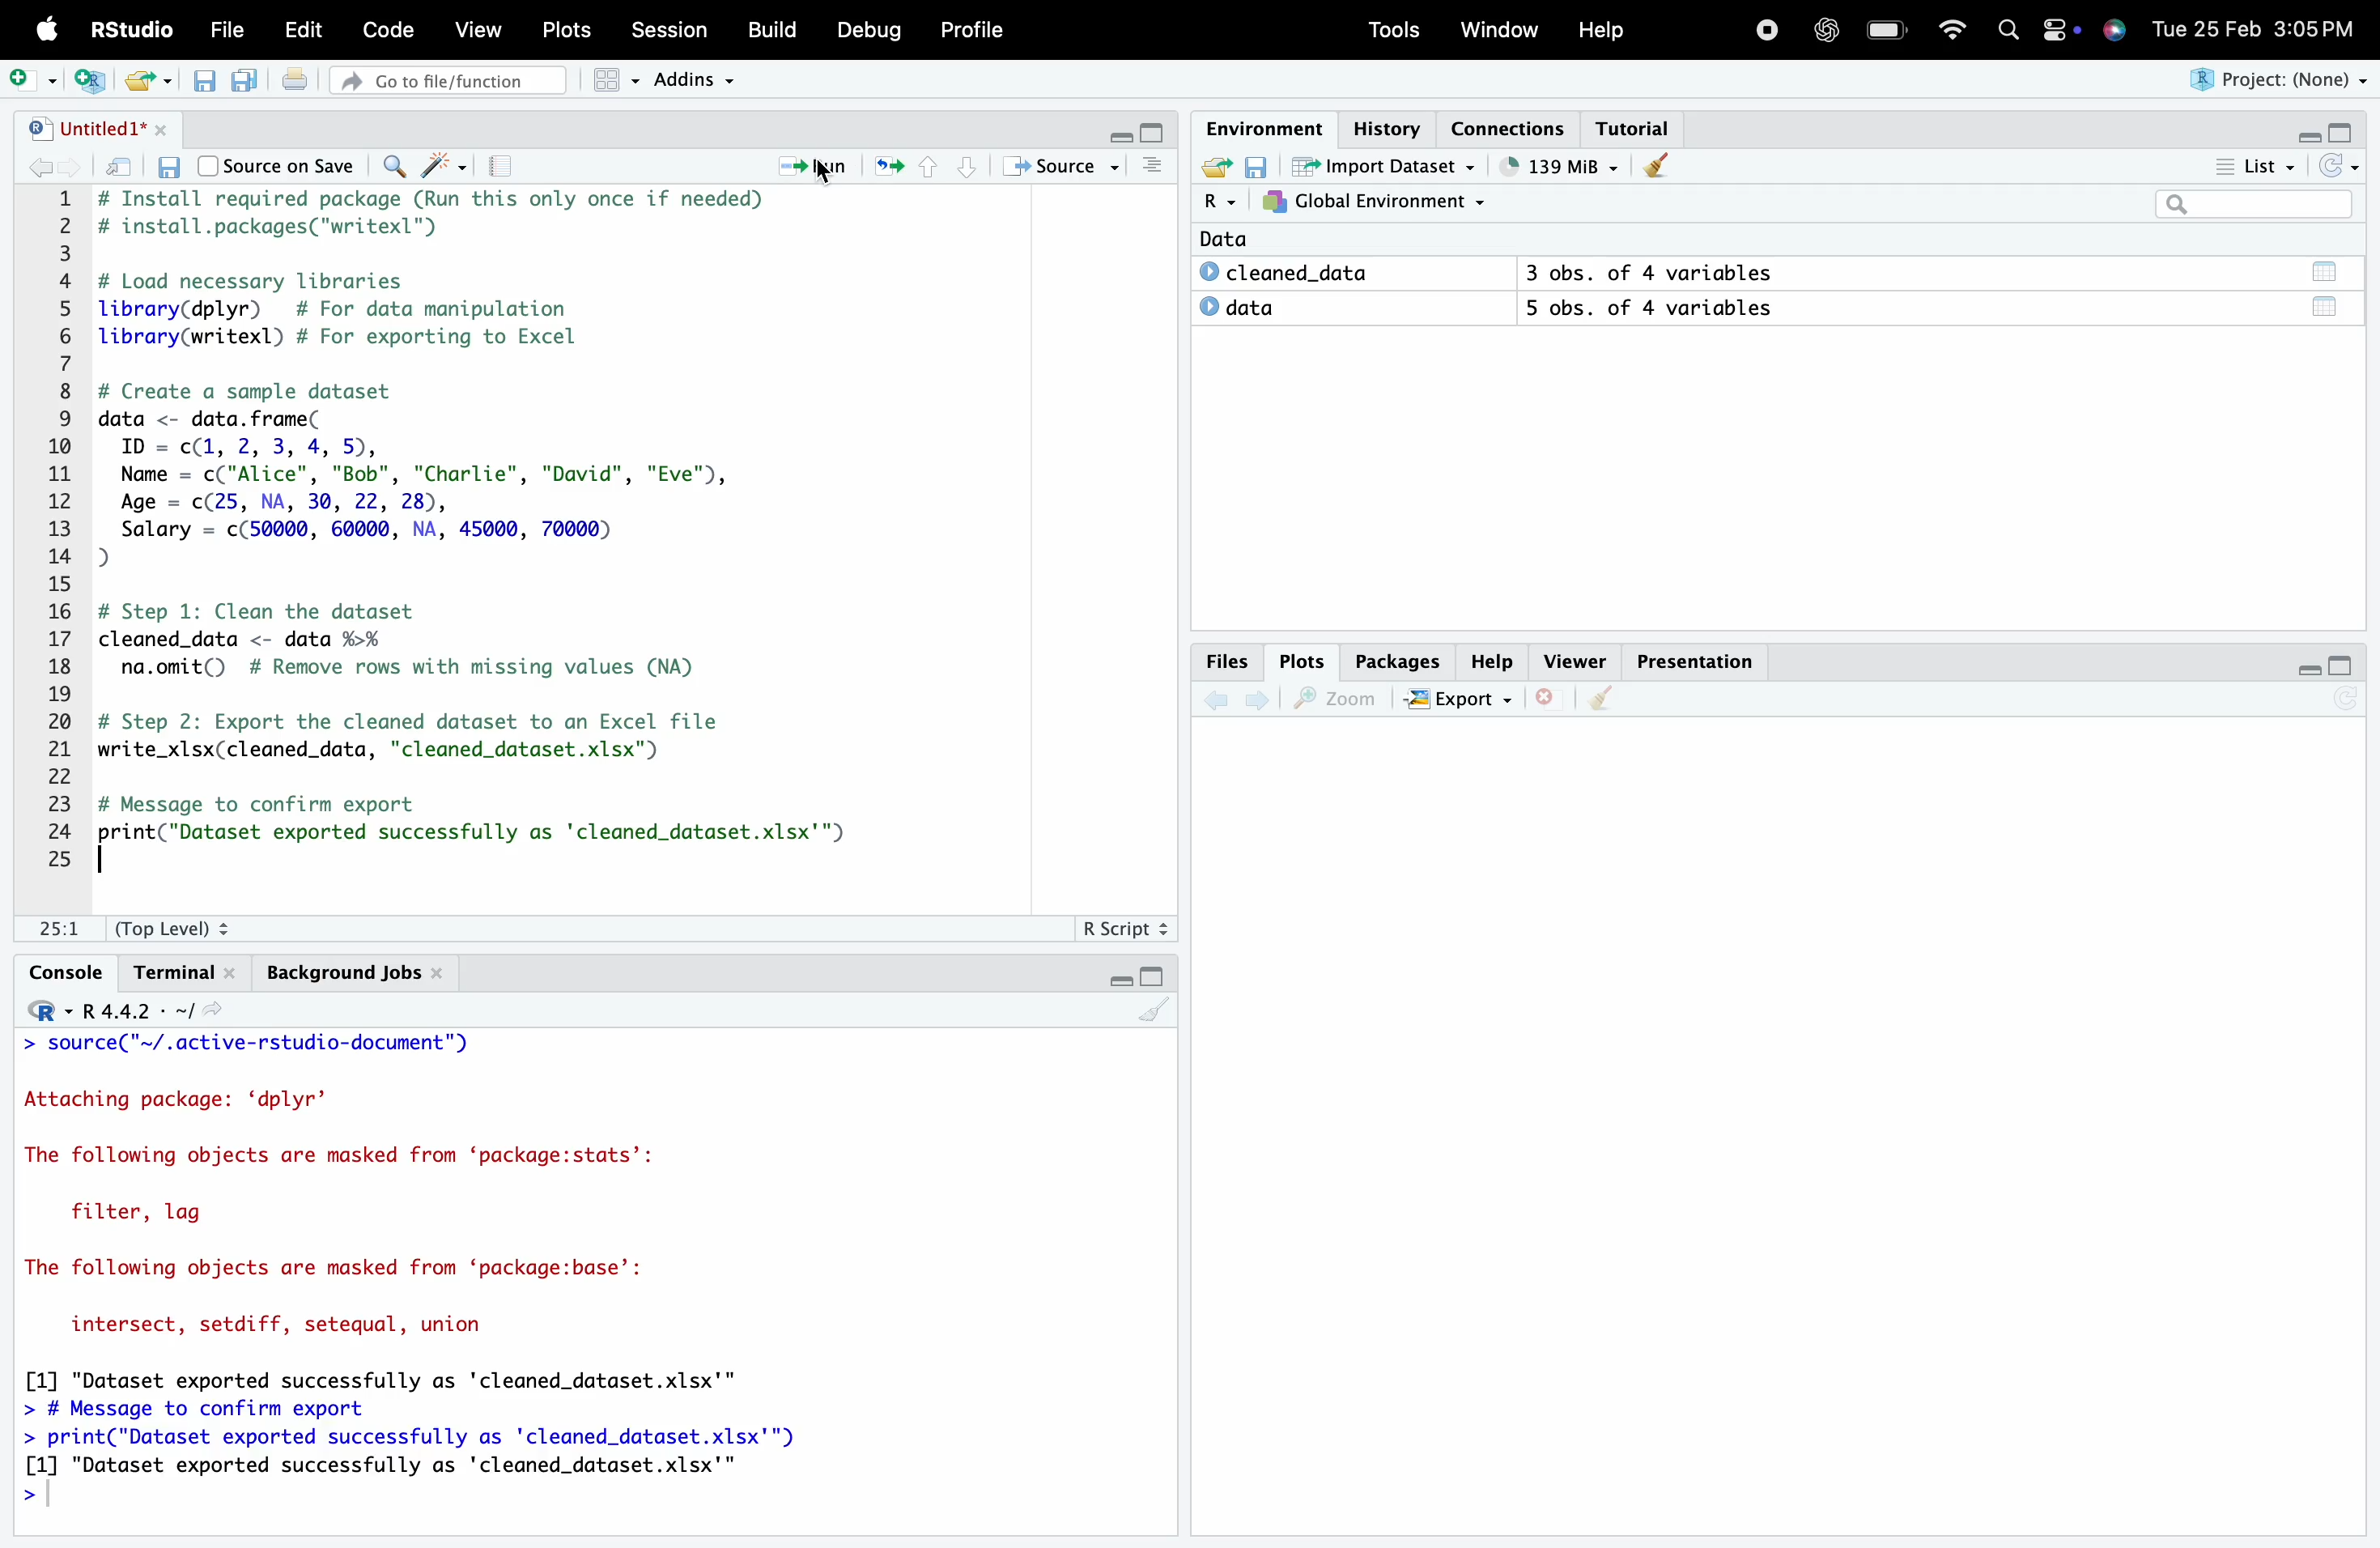 Image resolution: width=2380 pixels, height=1548 pixels. Describe the element at coordinates (486, 533) in the screenshot. I see `# Install required package (Run this only once if needed)
# install.packages("writexl")
# Load necessary libraries
library(dplyr) # For data manipulation
library(writexl) # For exporting to Excel
# Create a sample dataset
data <- data. frame(
ID = c(1, 2, 3, 4, 5),
Name = c("Alice", "Bob", "Charlie", "David", "Eve"),
Age = c(25, NA, 30, 22, 28),
Salary = c(50000, 60000, NA, 45000, 70000)
D)
# Step 1: Clean the dataset
cleaned_data <- data %>%
na.omit() # Remove rows with missing values (NA)
# Step 2: Export the cleaned dataset to an Excel file
write_xlsx(cleaned_data, "cleaned_dataset.xlsx")
# Message to confirm export
print("Dataset exported successfully as 'cleaned_dataset.xlsx'")` at that location.